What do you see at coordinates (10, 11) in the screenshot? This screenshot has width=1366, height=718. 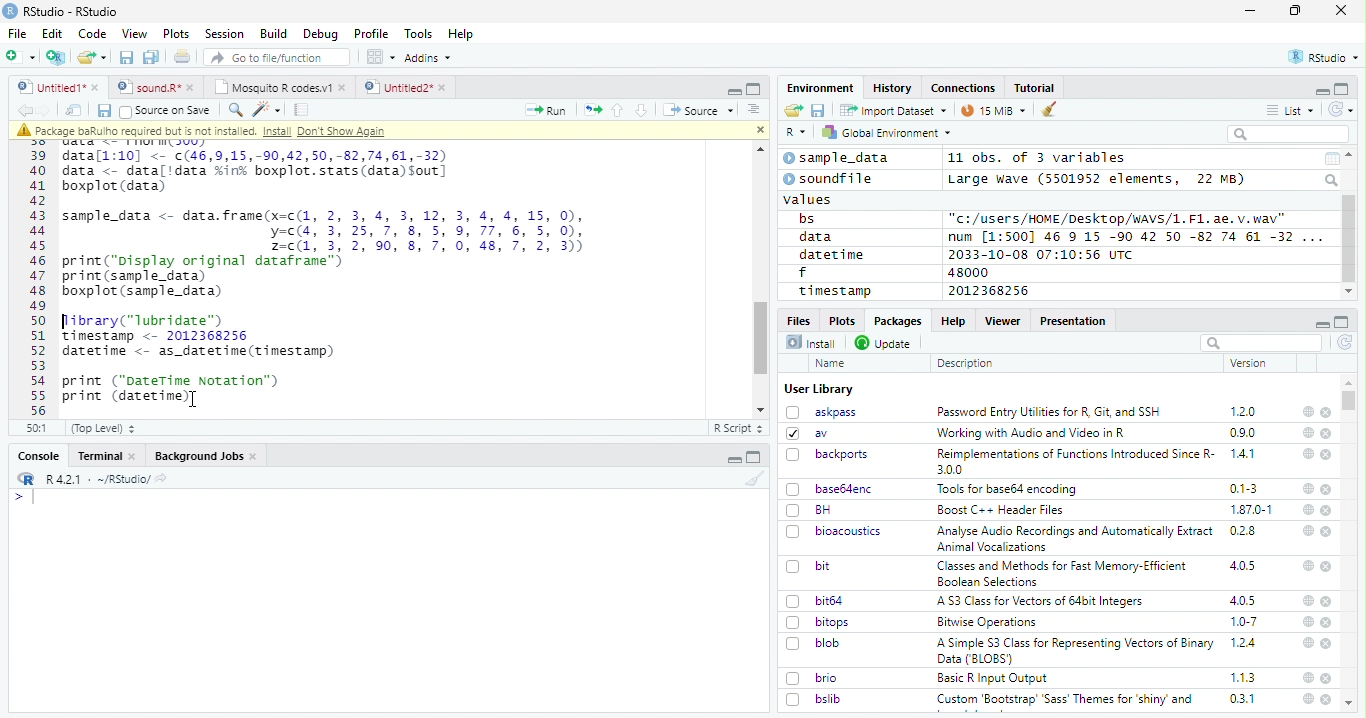 I see `logo` at bounding box center [10, 11].